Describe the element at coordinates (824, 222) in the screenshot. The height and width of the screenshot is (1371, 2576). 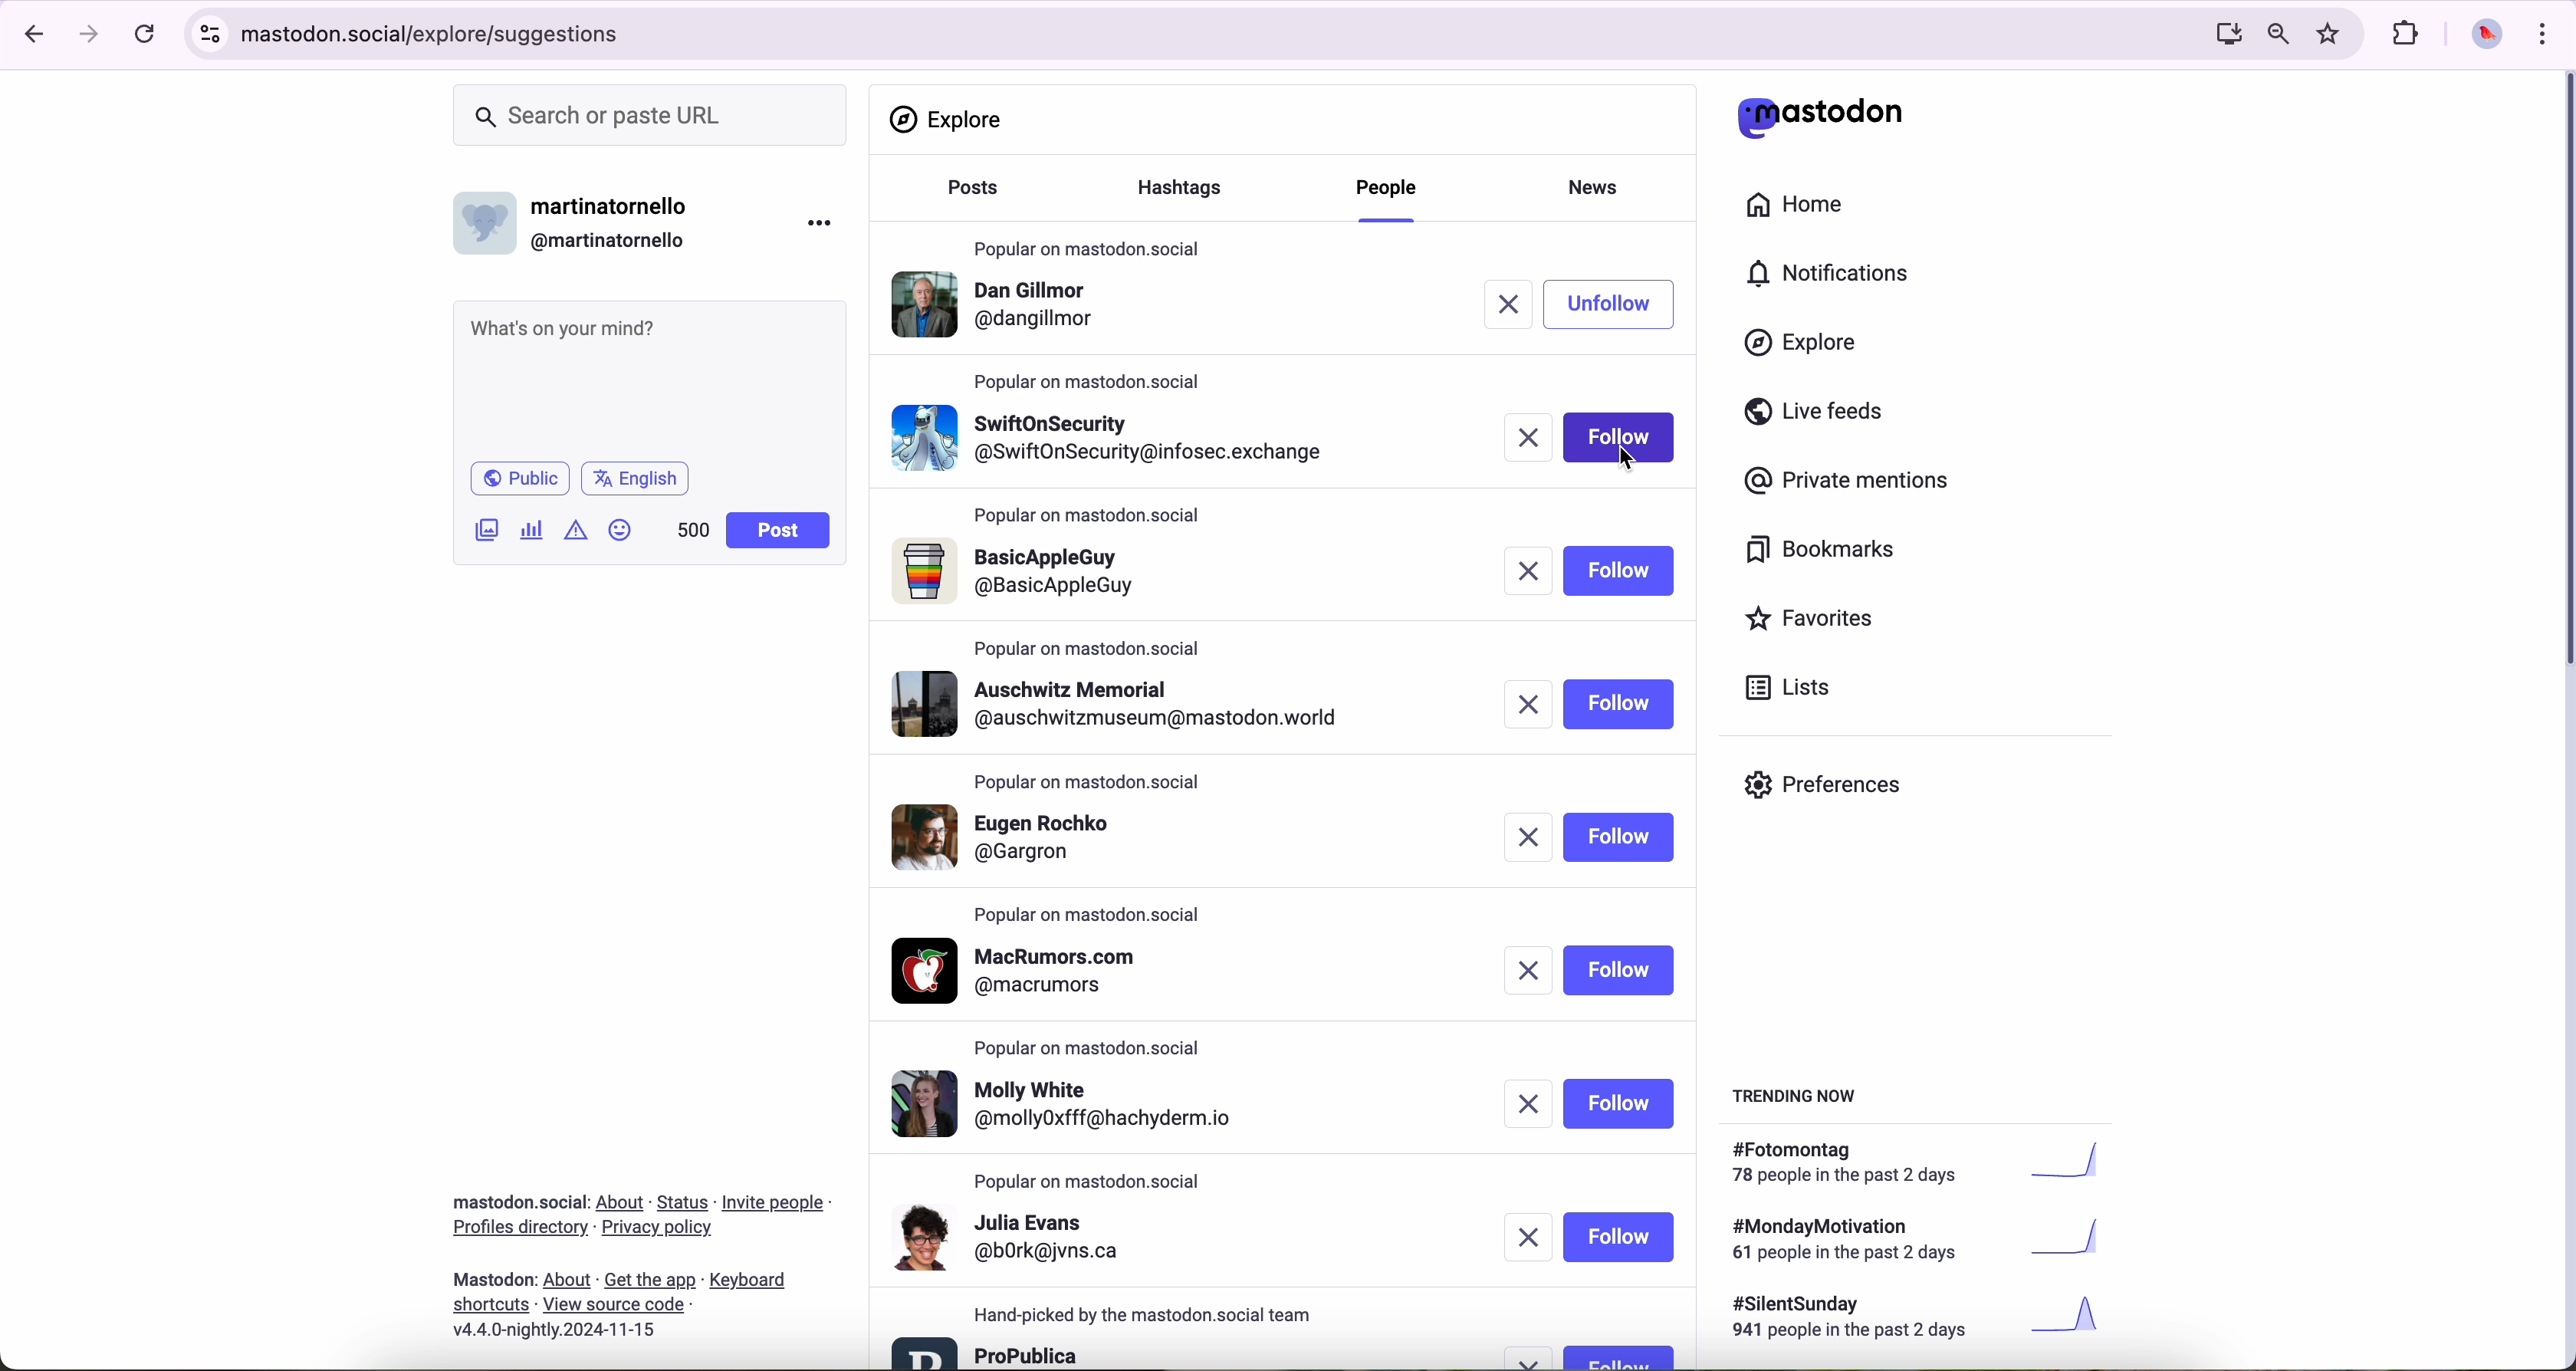
I see `more options` at that location.